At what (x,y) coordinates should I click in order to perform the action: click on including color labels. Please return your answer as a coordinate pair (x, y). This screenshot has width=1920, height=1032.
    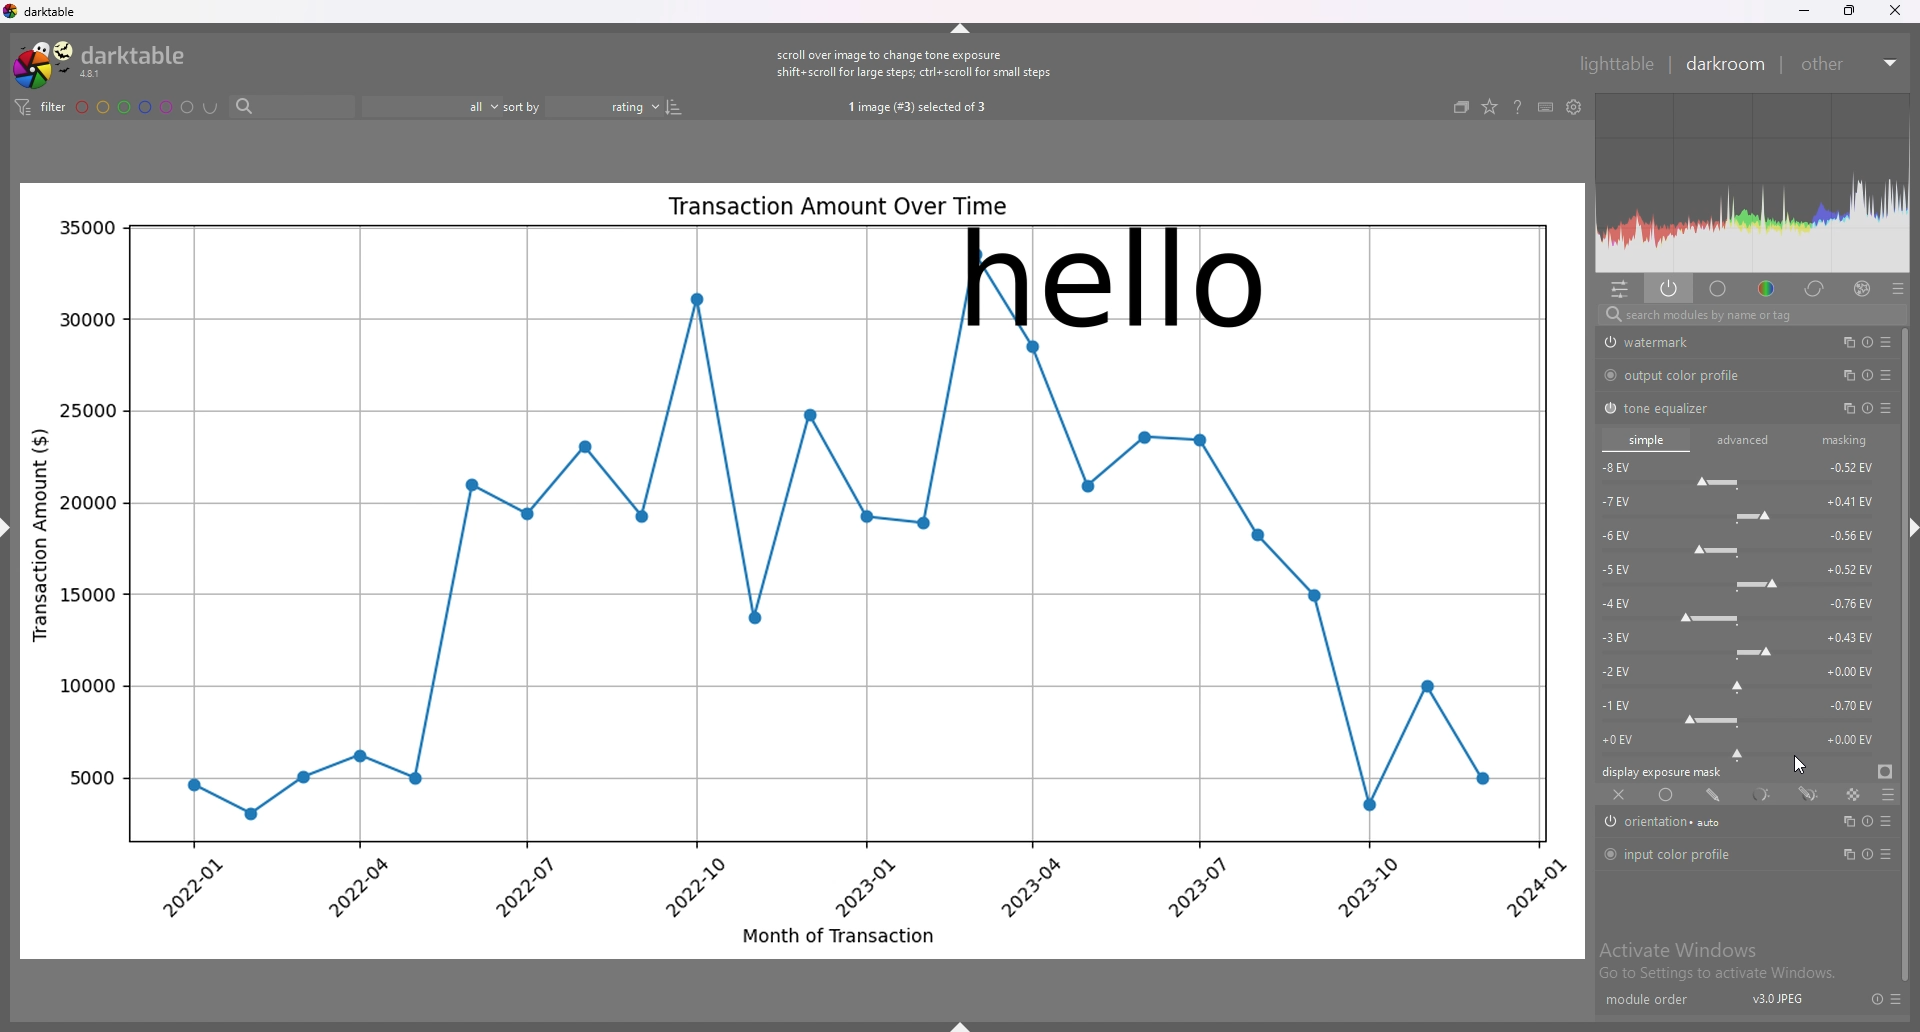
    Looking at the image, I should click on (211, 108).